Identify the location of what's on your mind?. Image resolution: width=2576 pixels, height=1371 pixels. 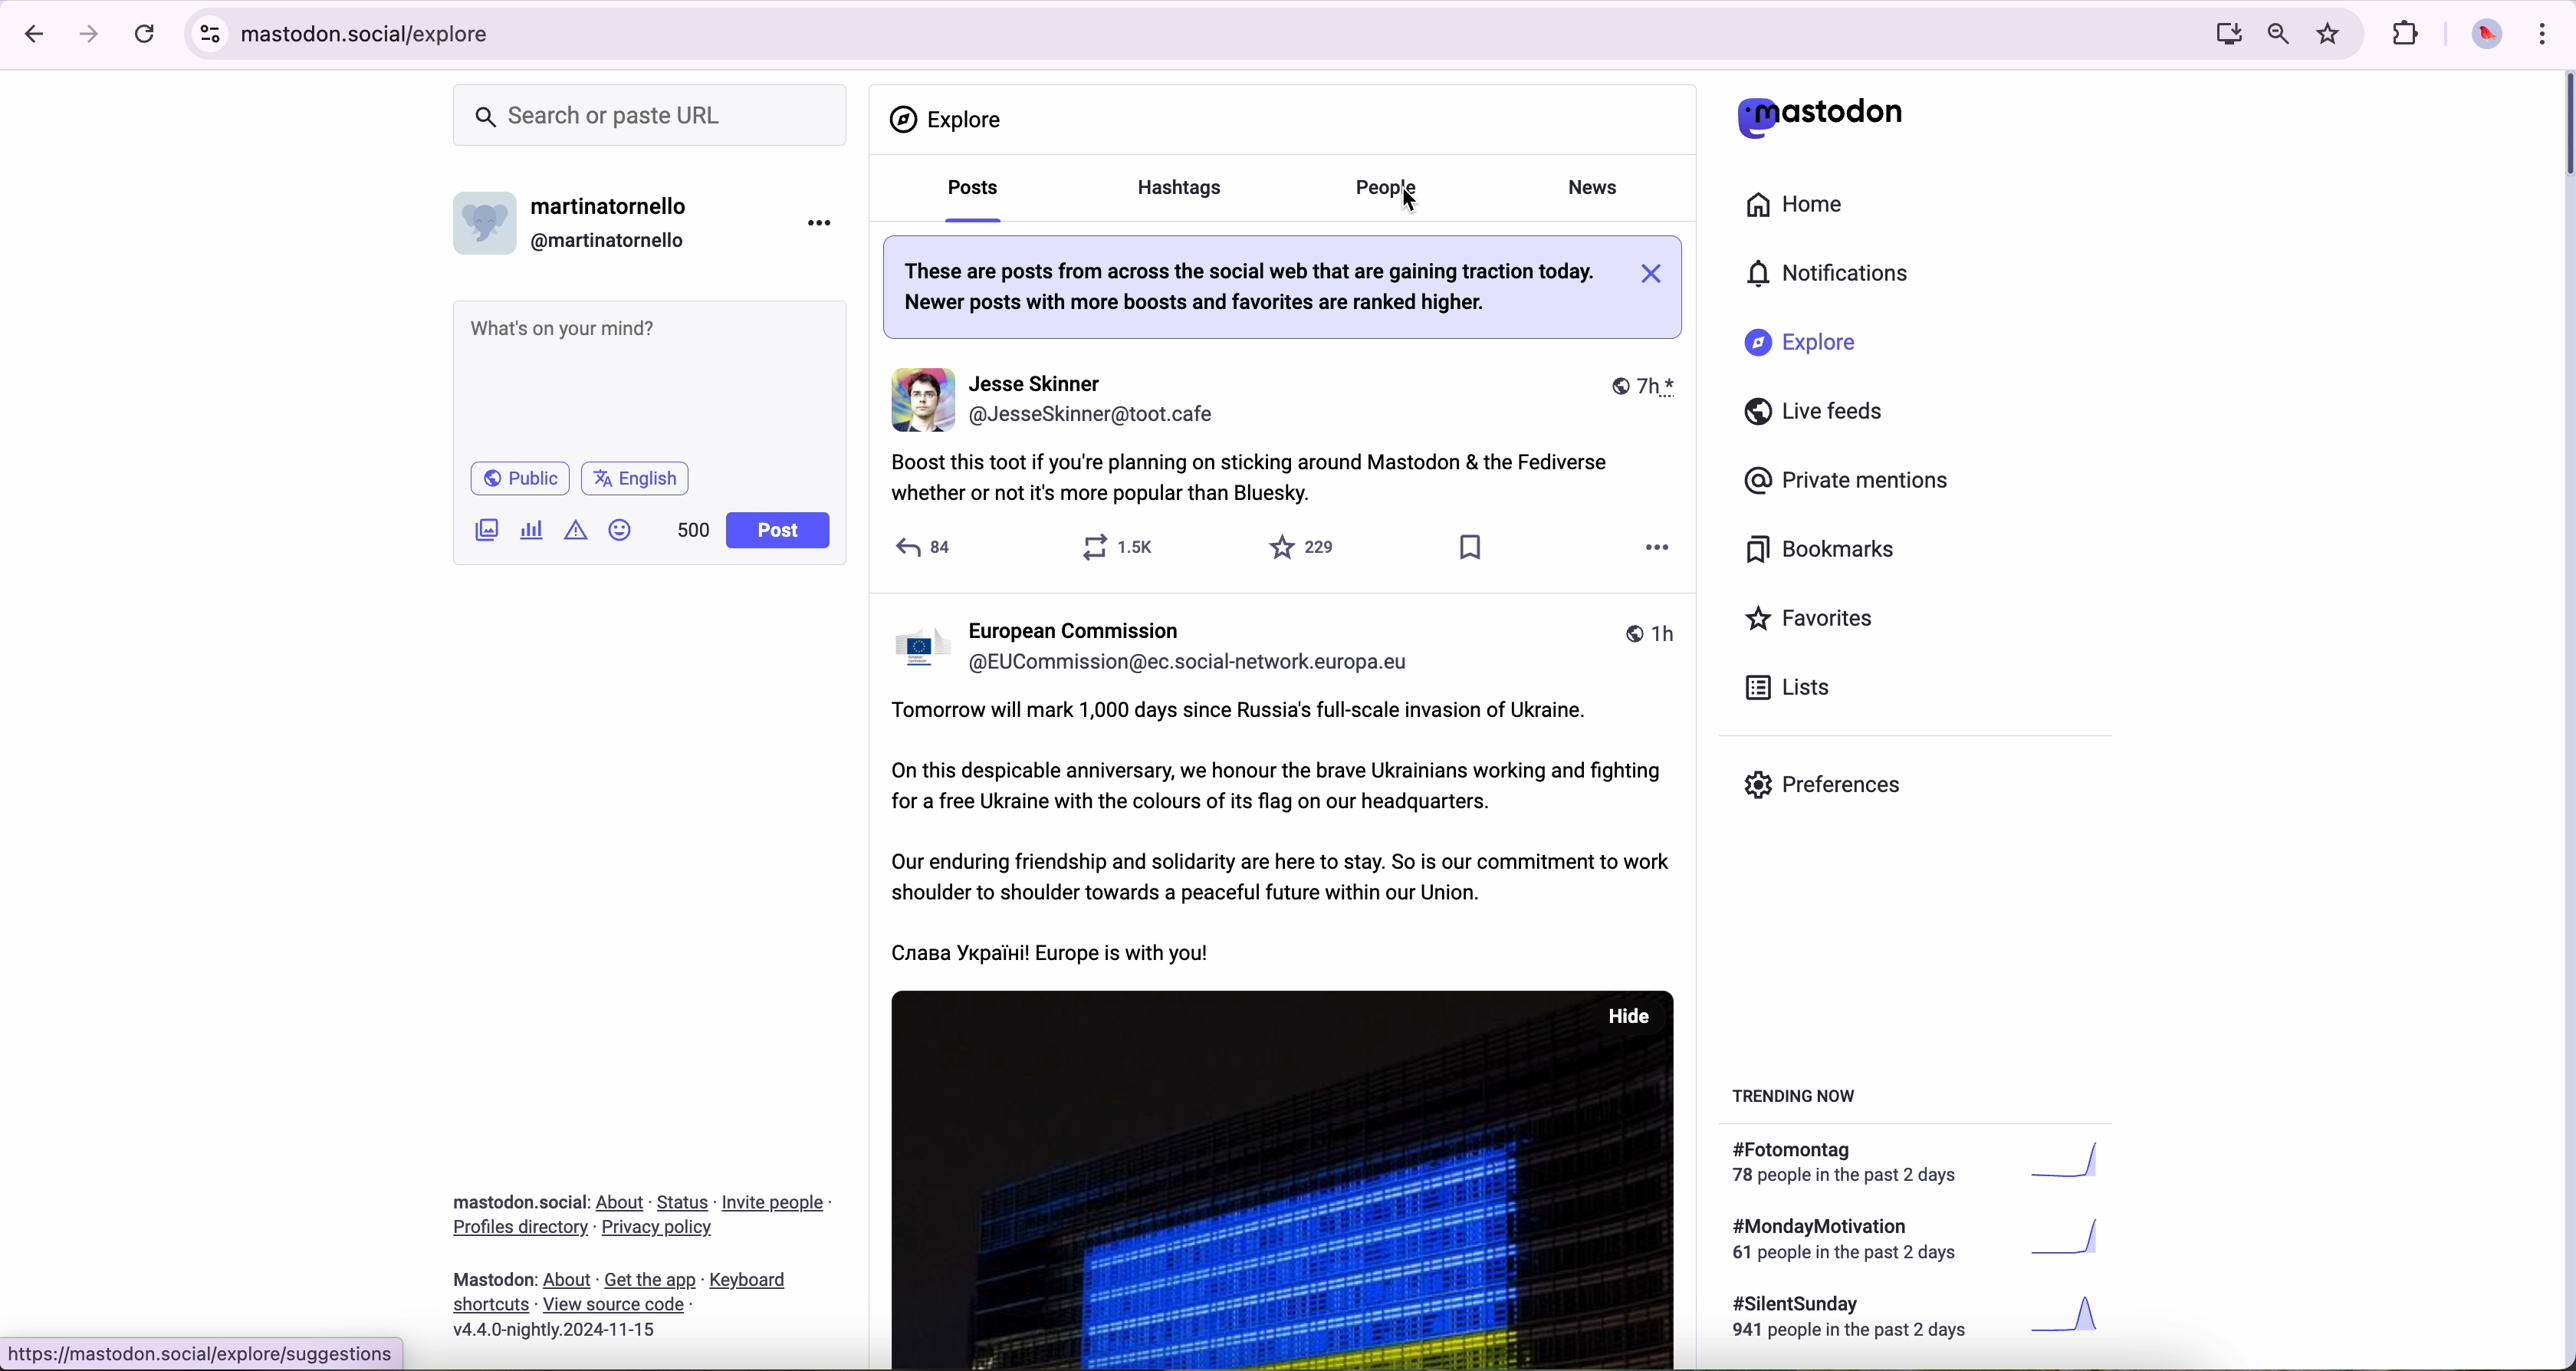
(647, 377).